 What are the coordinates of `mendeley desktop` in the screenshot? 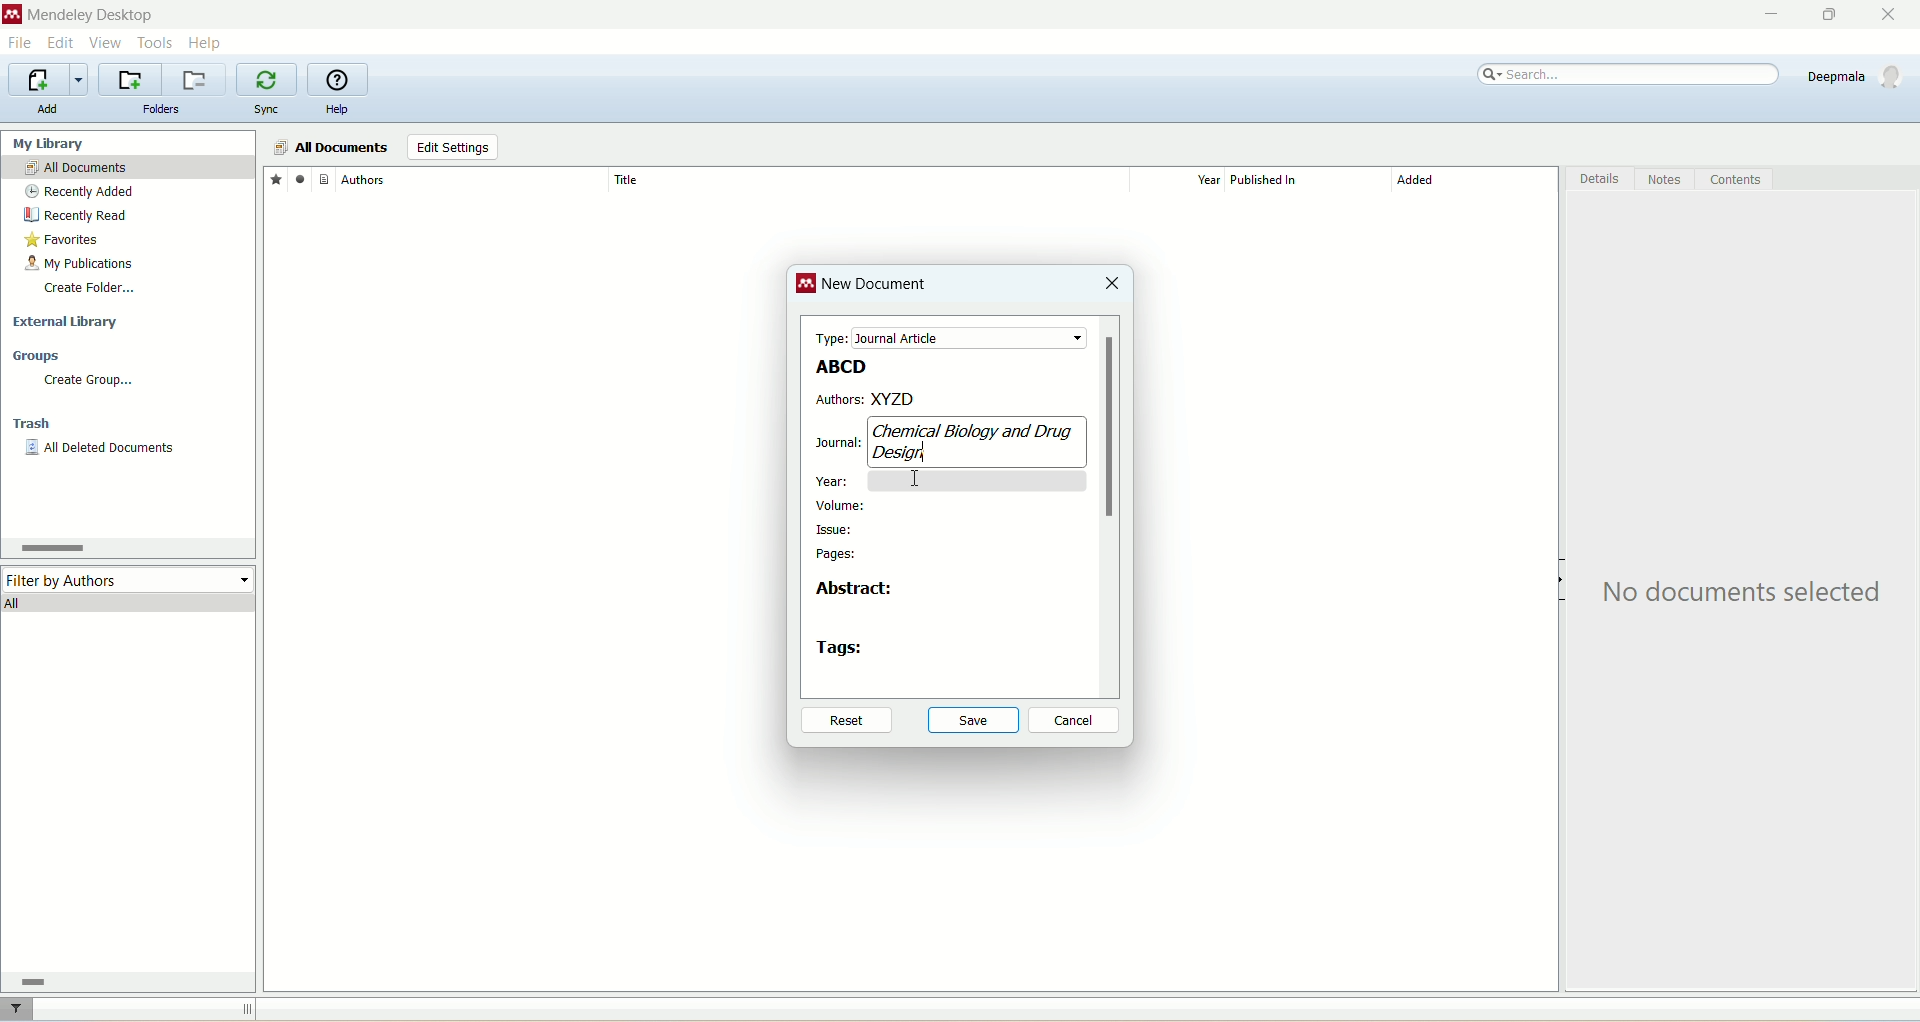 It's located at (88, 17).